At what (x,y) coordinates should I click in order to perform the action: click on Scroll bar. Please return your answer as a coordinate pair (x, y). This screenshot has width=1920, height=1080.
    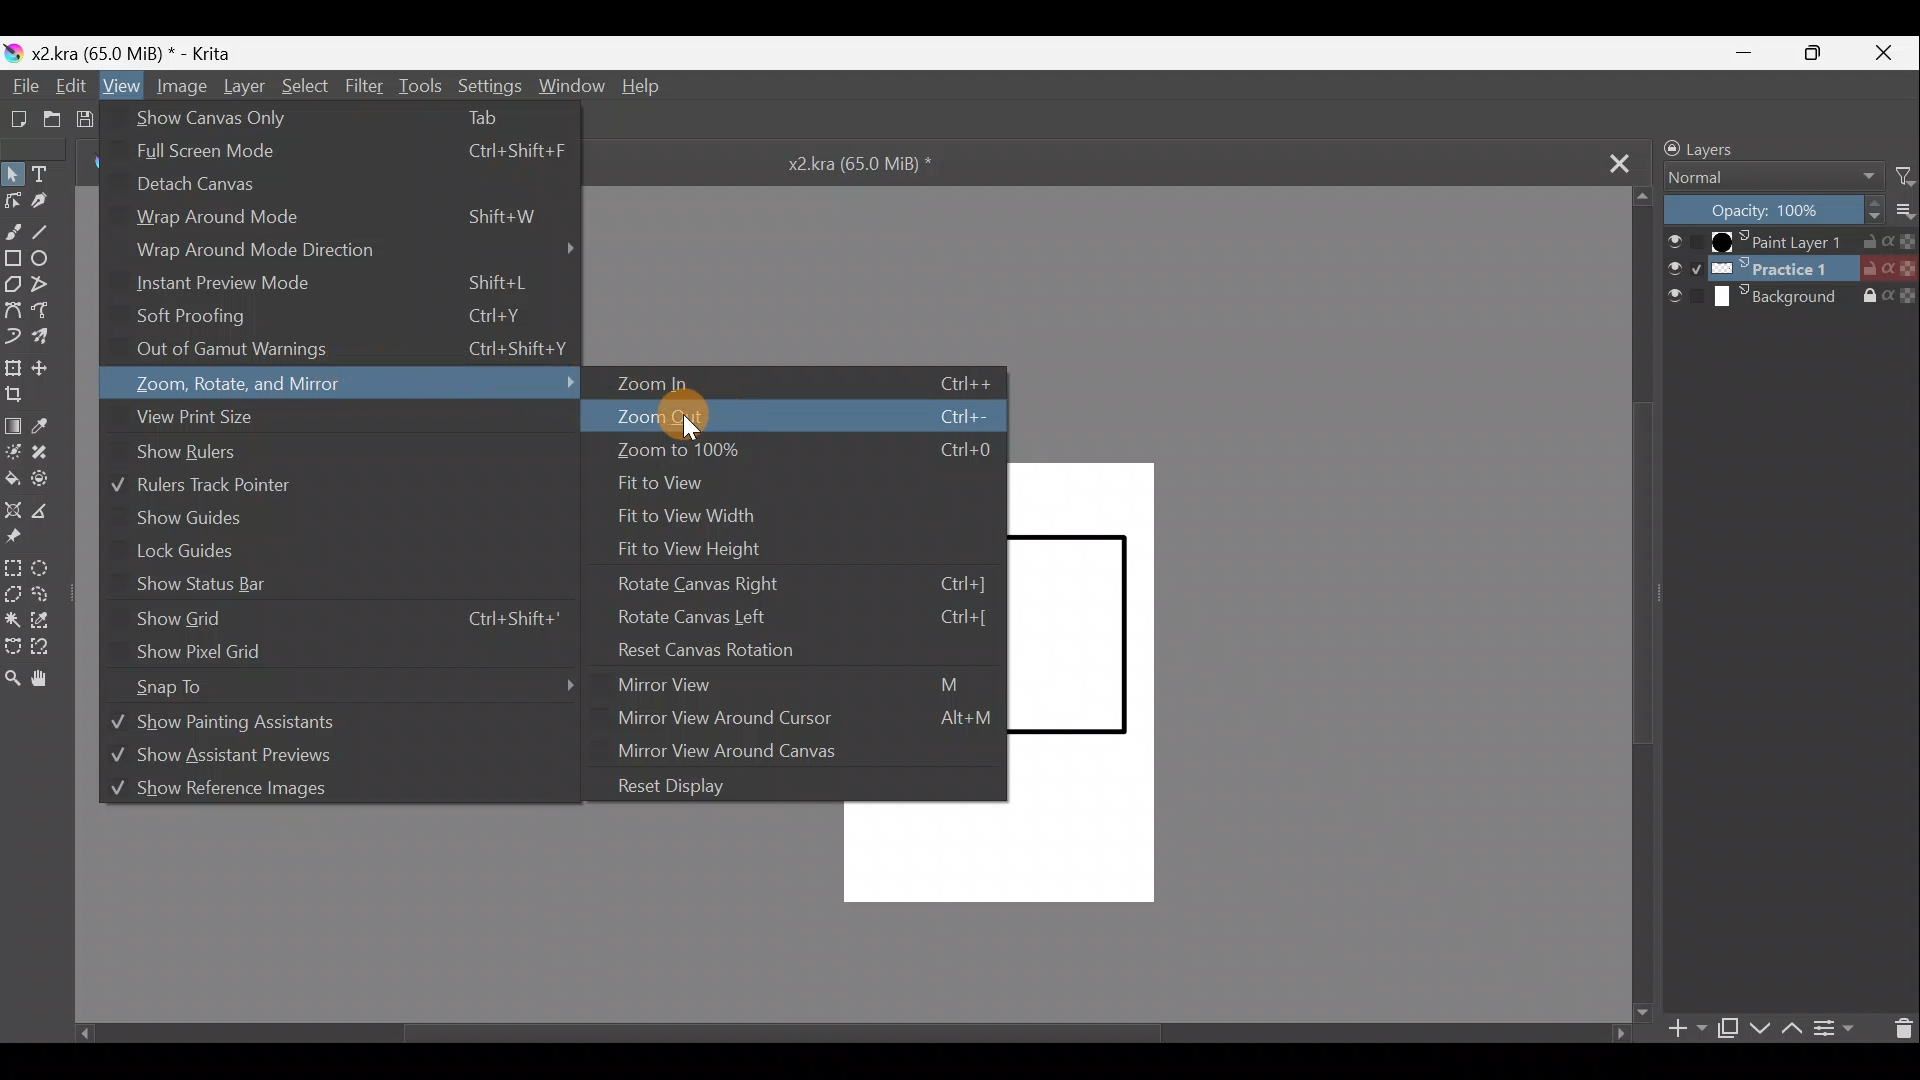
    Looking at the image, I should click on (833, 1033).